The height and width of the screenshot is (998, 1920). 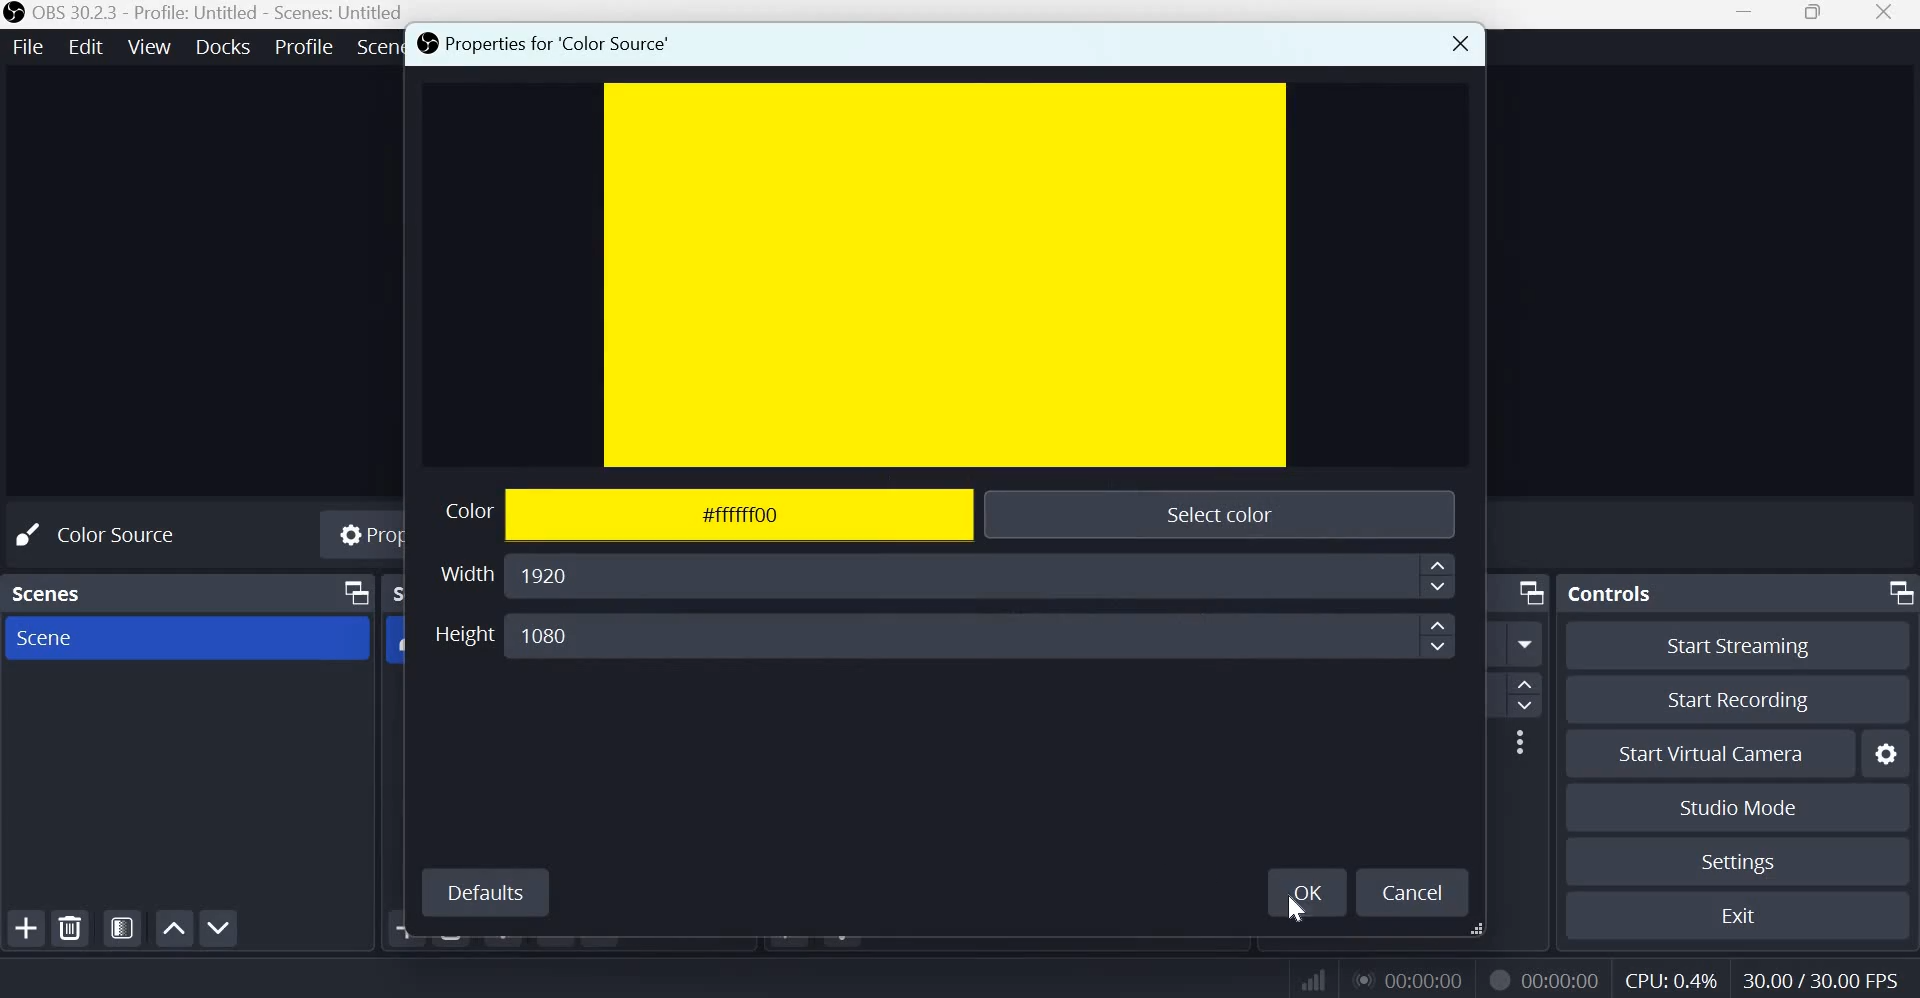 I want to click on Move scene up, so click(x=173, y=928).